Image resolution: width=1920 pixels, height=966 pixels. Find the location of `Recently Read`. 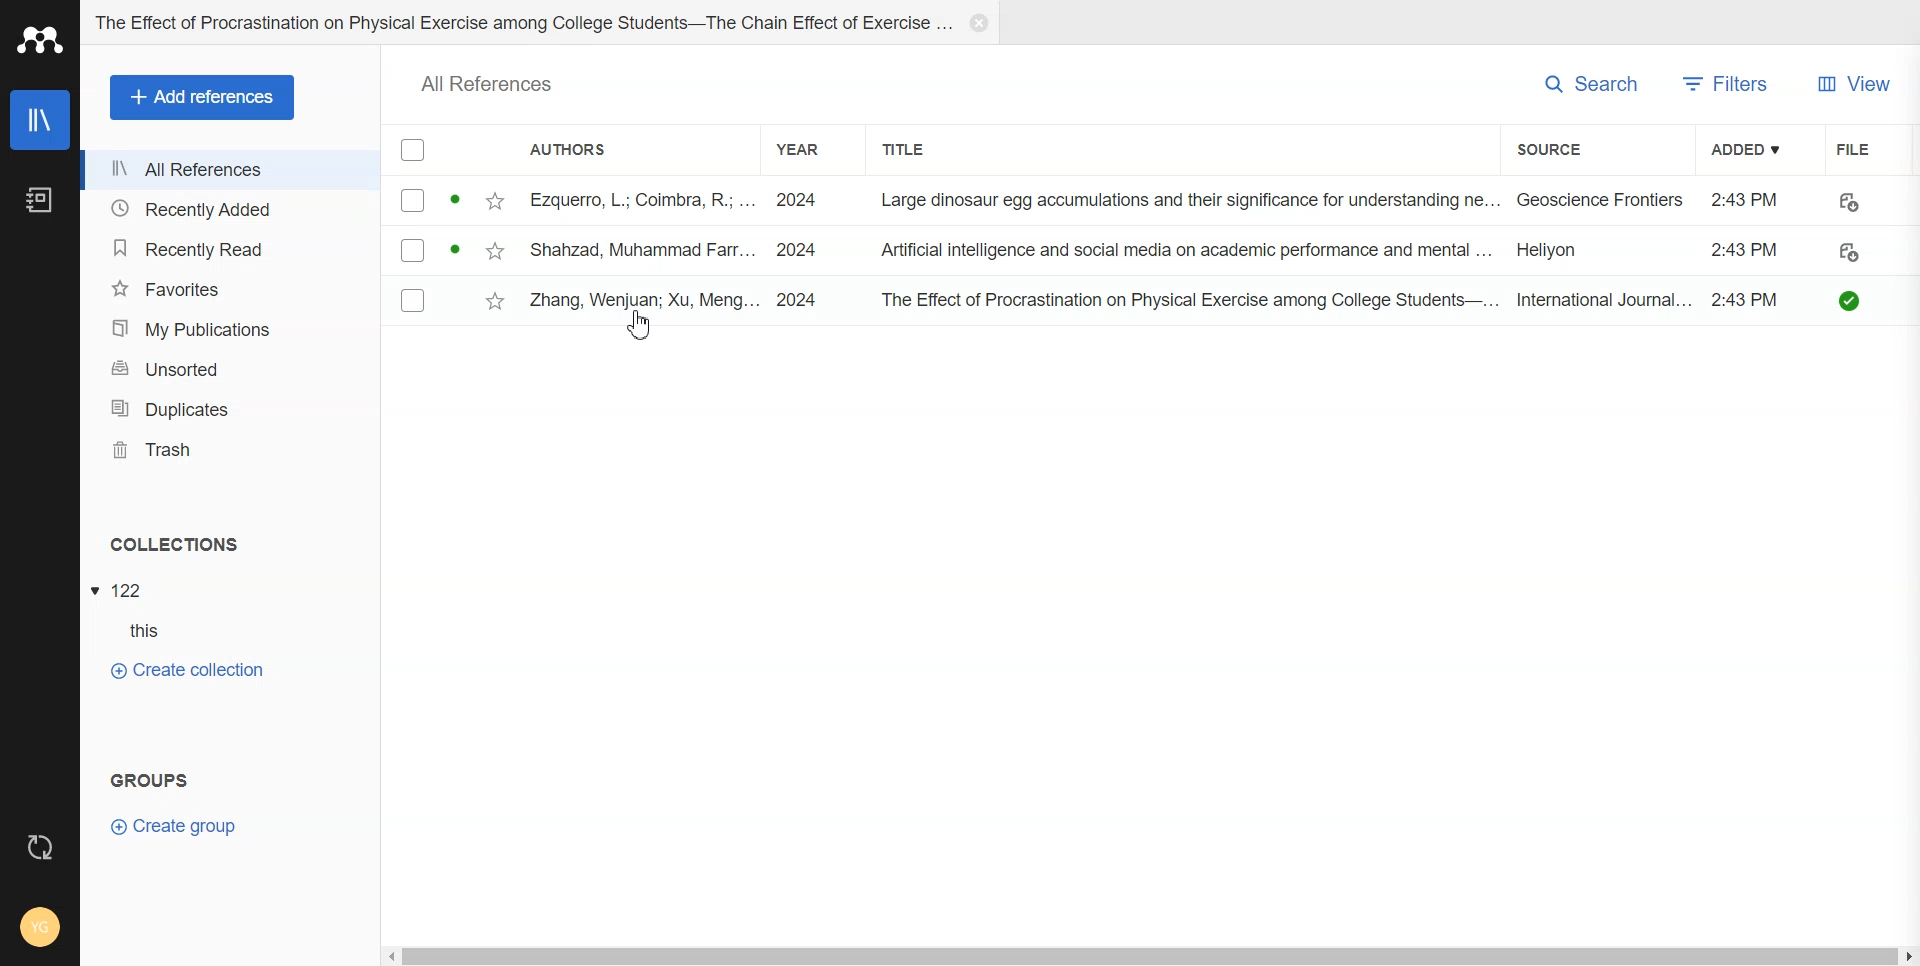

Recently Read is located at coordinates (234, 247).